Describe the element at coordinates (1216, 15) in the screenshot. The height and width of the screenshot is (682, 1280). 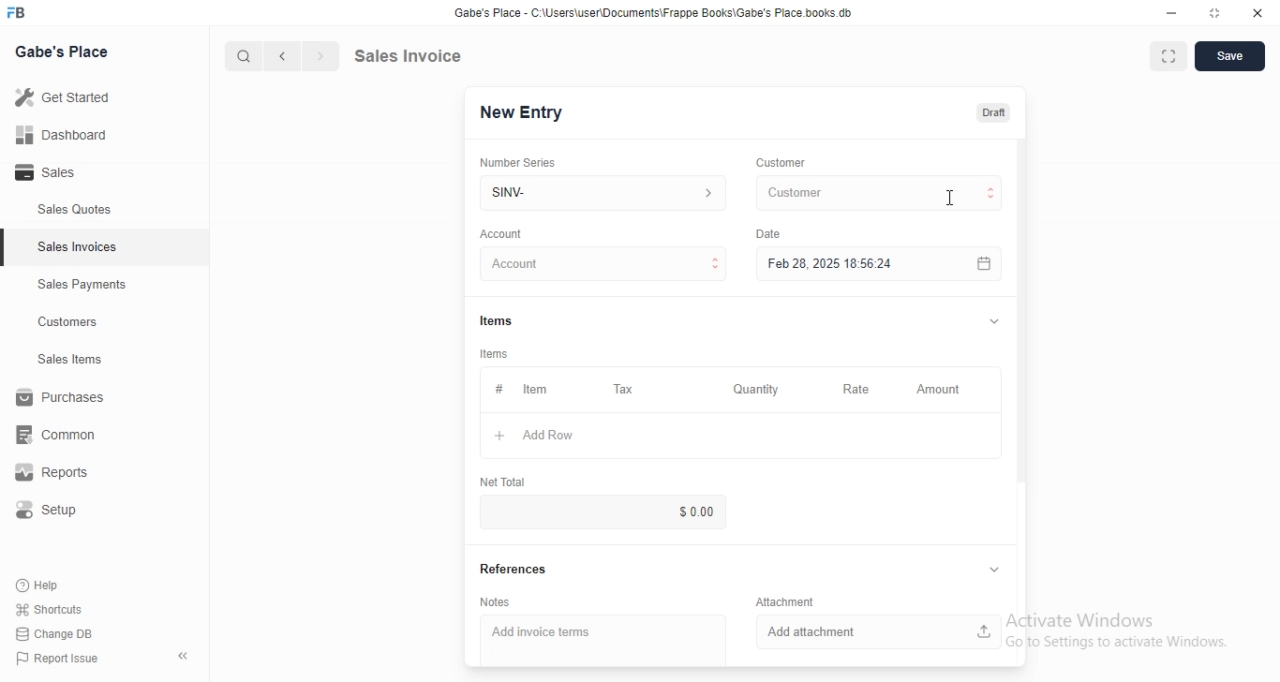
I see `maximize` at that location.